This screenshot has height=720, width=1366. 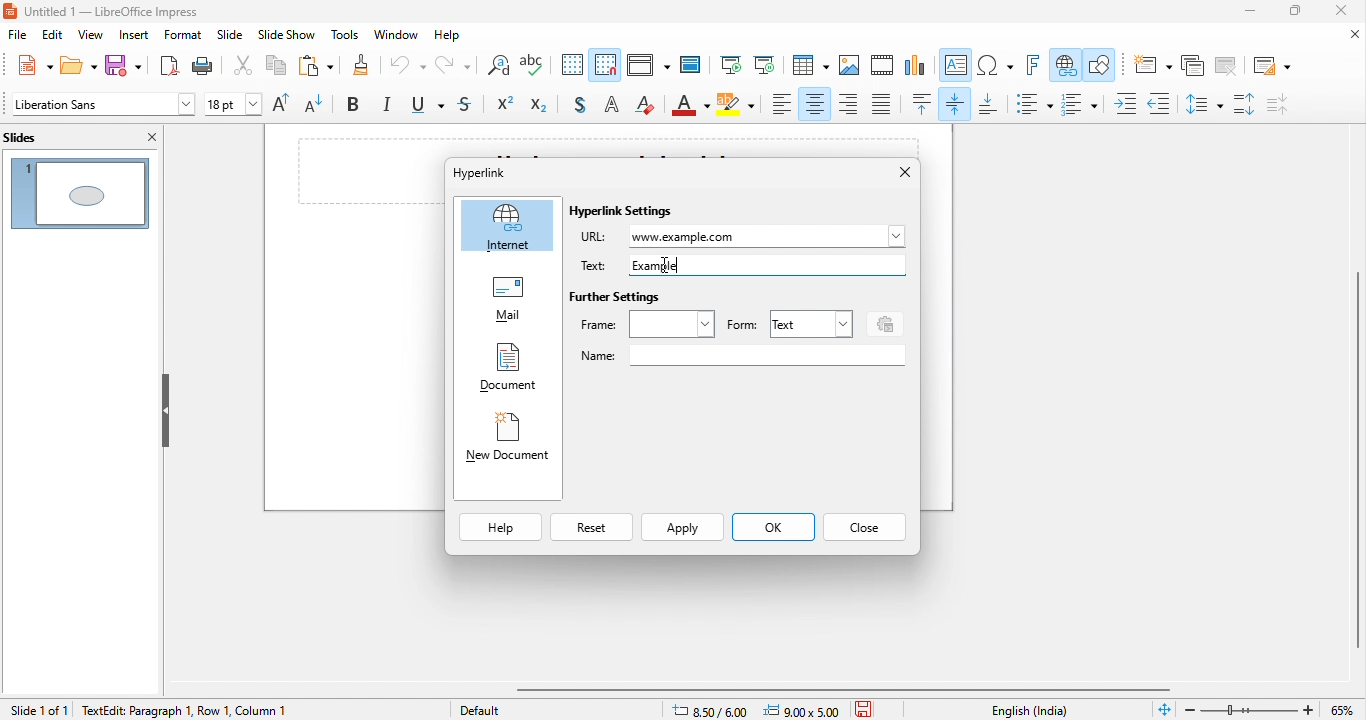 What do you see at coordinates (507, 370) in the screenshot?
I see `document` at bounding box center [507, 370].